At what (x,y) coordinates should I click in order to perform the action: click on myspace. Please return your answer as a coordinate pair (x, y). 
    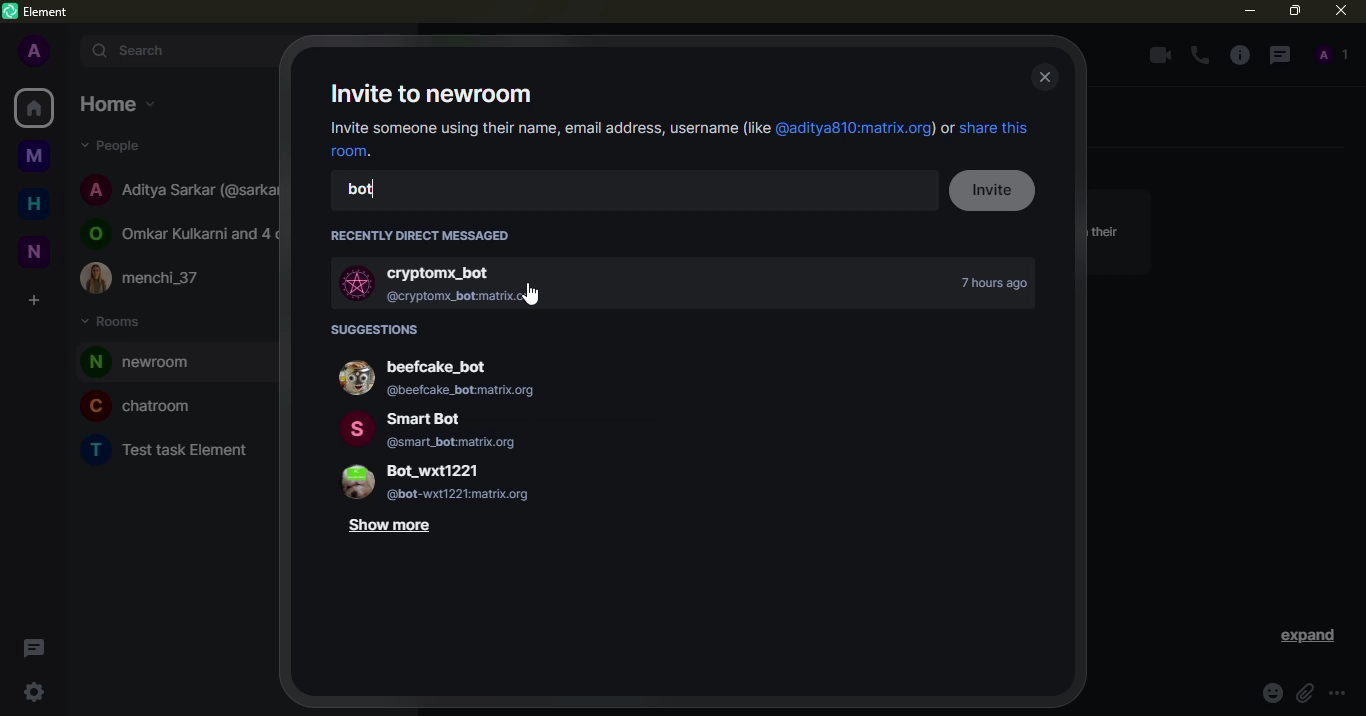
    Looking at the image, I should click on (36, 158).